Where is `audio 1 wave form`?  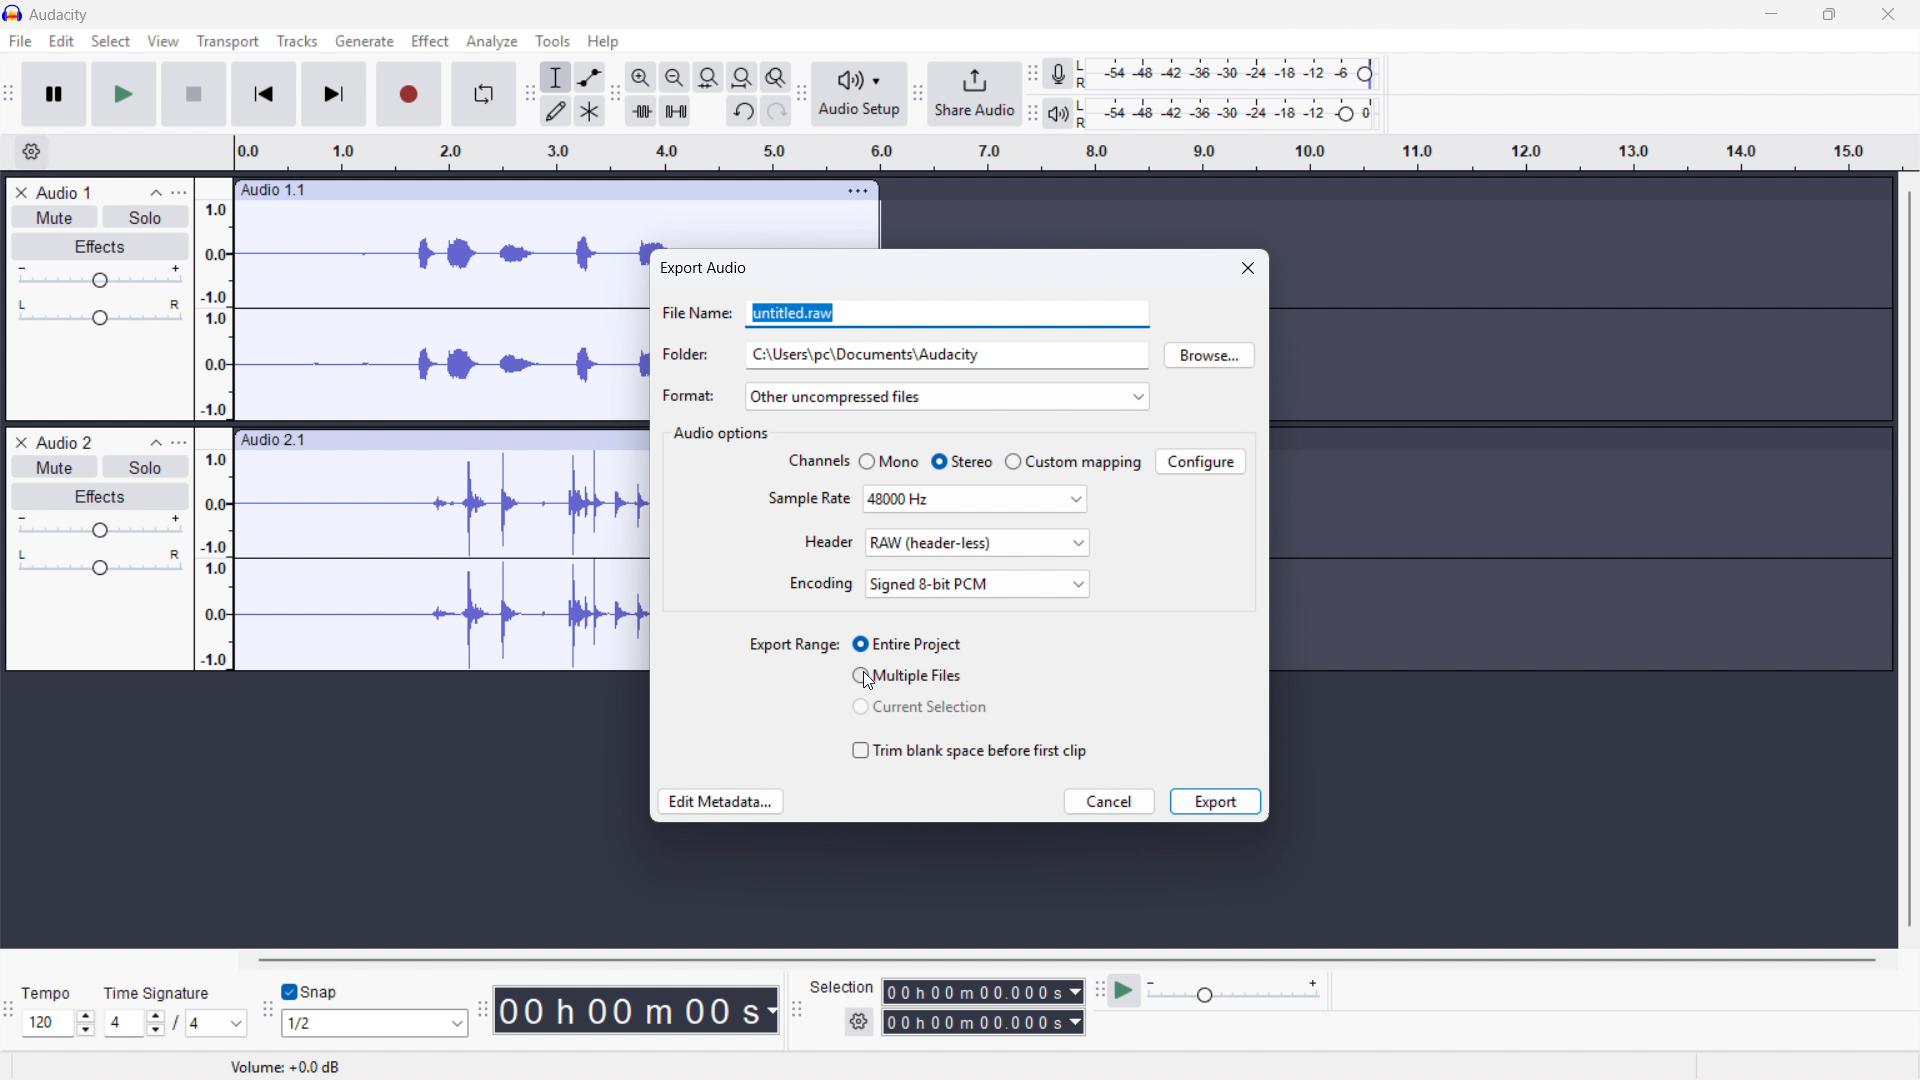
audio 1 wave form is located at coordinates (443, 321).